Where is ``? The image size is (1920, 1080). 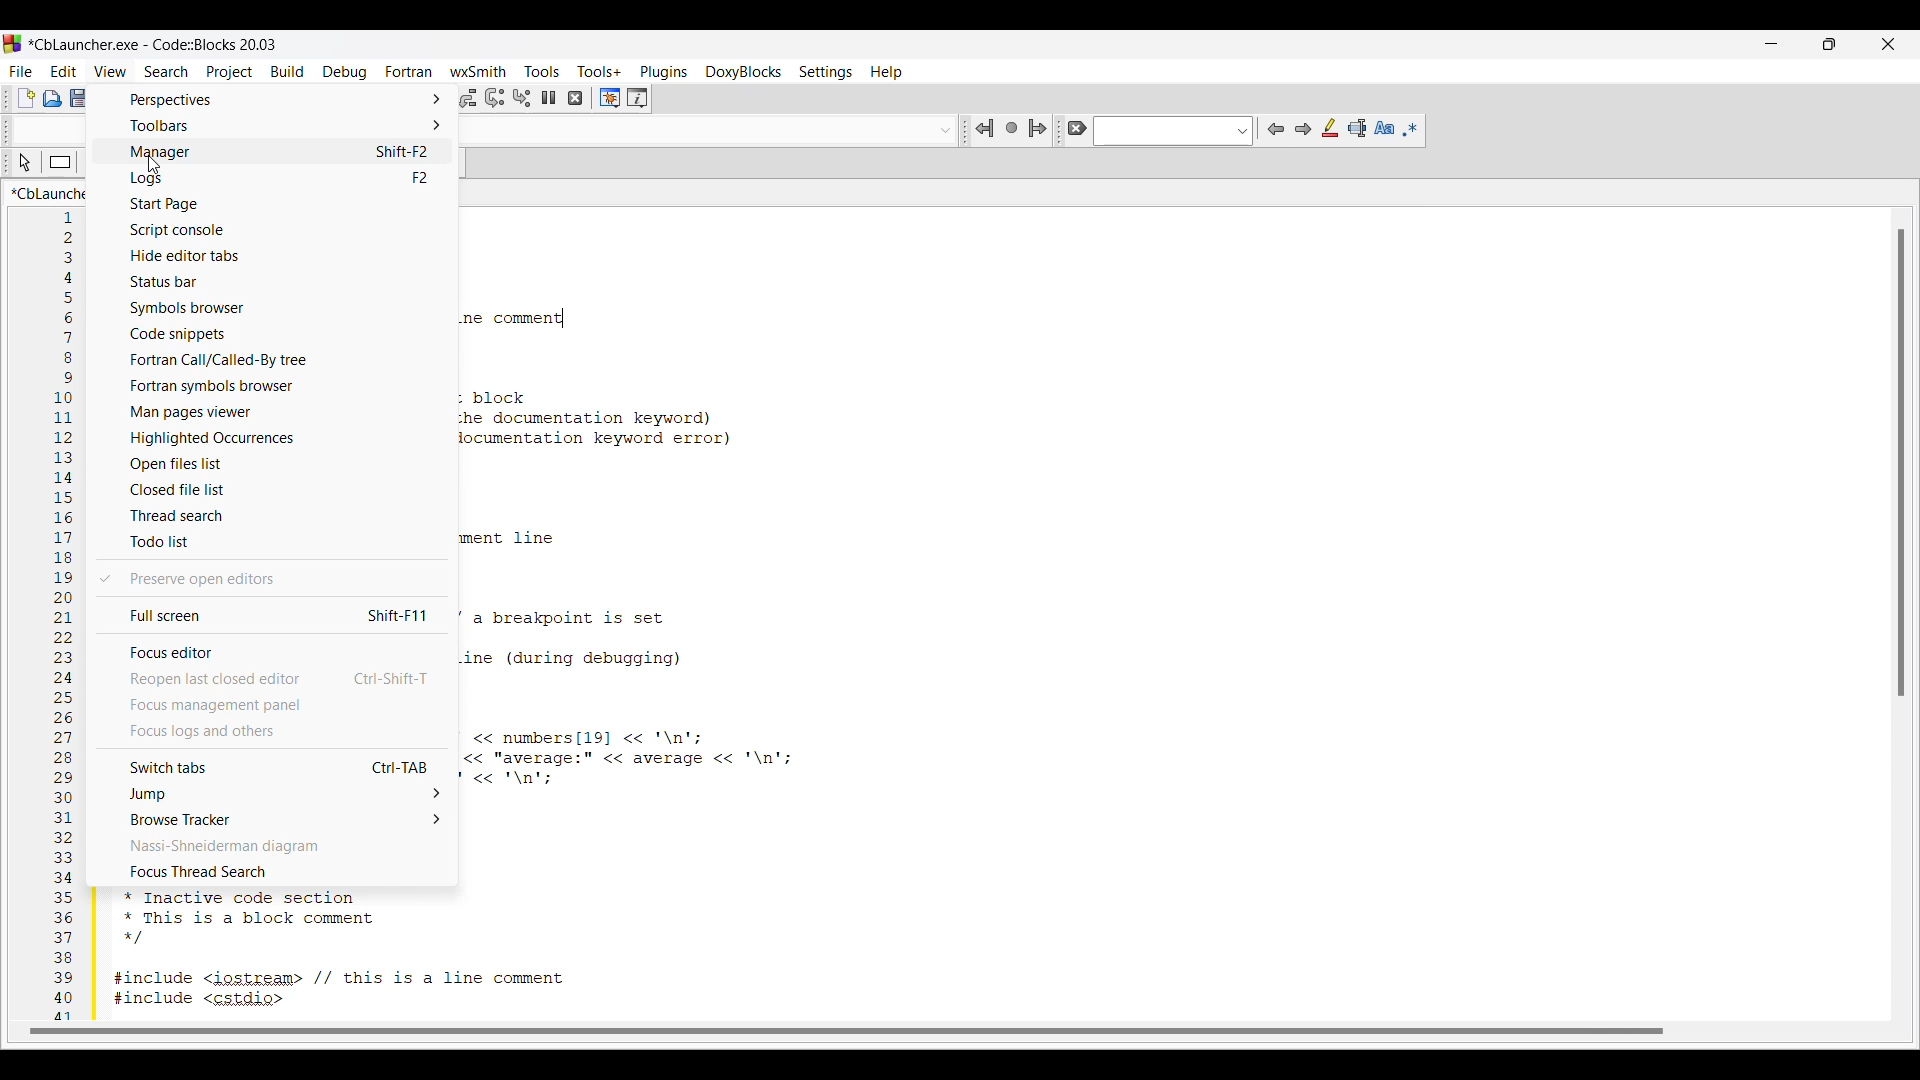  is located at coordinates (549, 98).